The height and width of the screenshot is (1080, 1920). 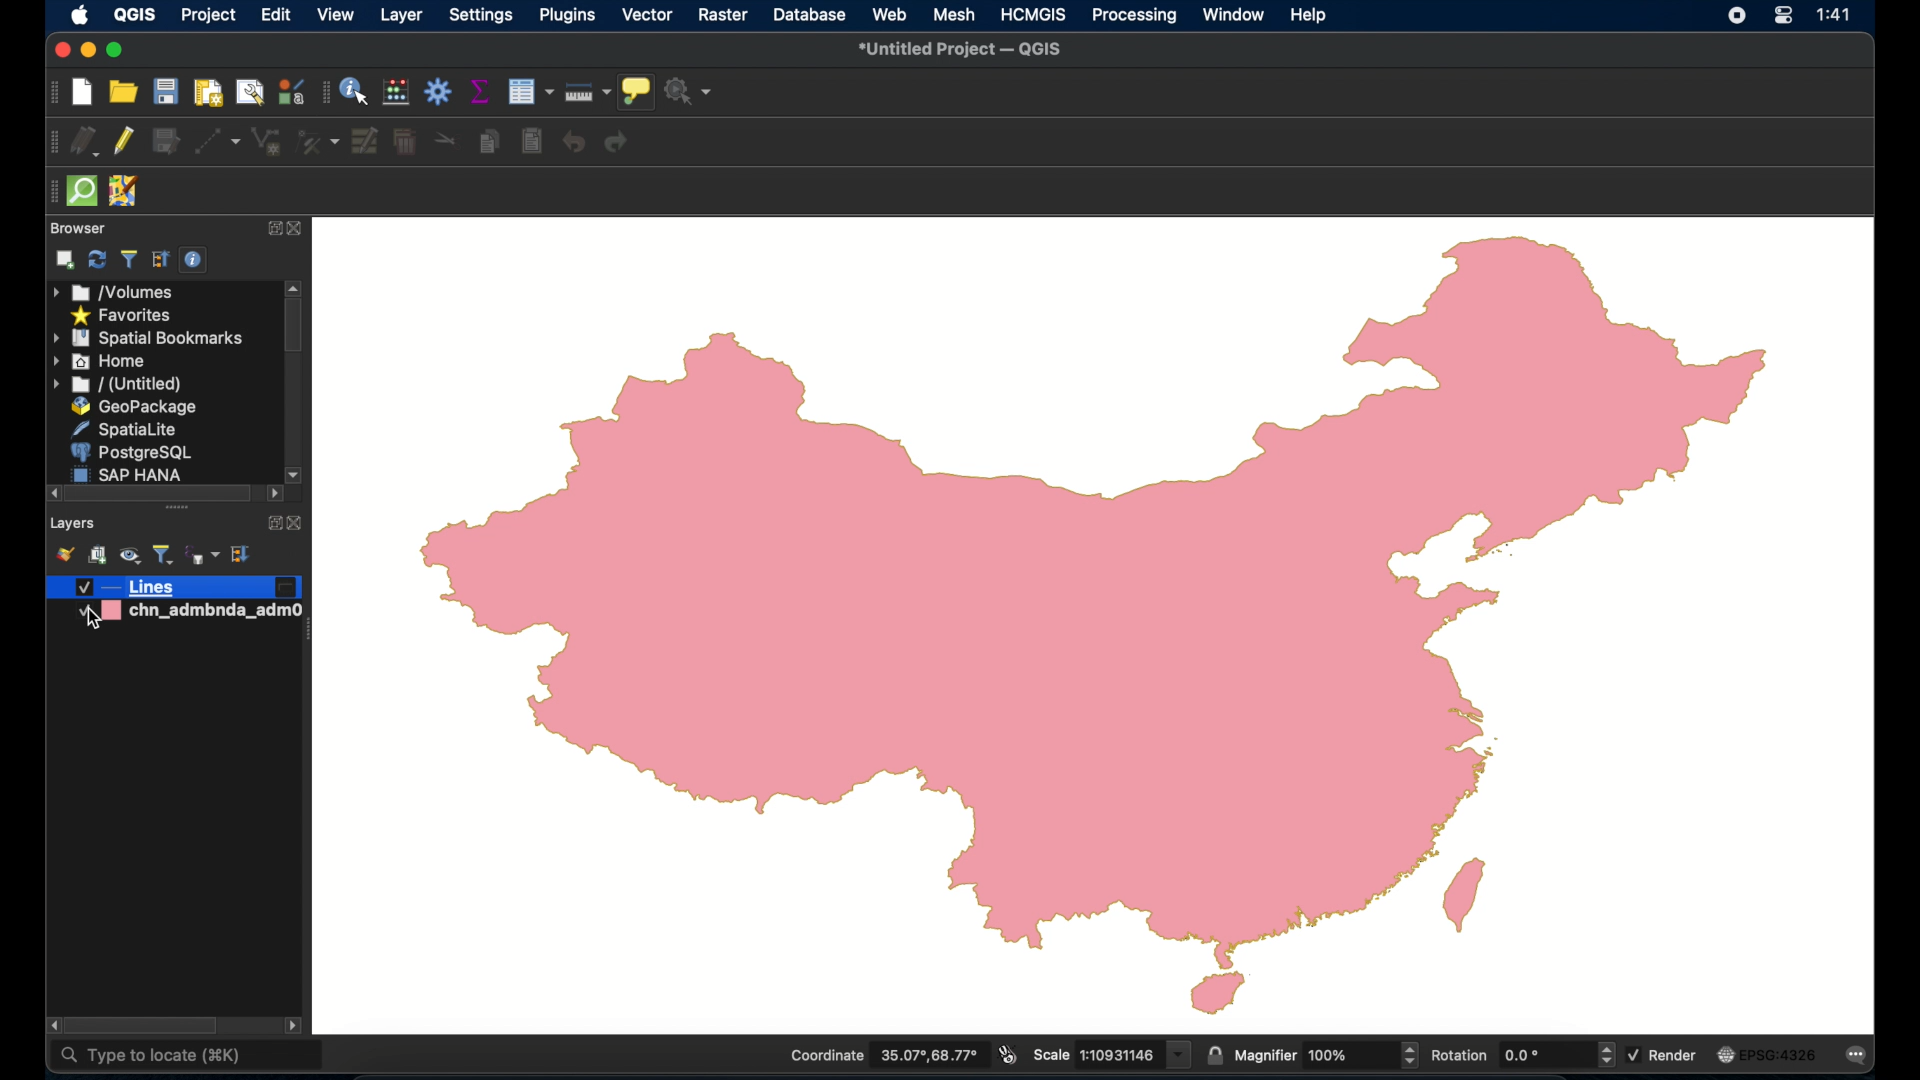 What do you see at coordinates (125, 191) in the screenshot?
I see `jsomremote` at bounding box center [125, 191].